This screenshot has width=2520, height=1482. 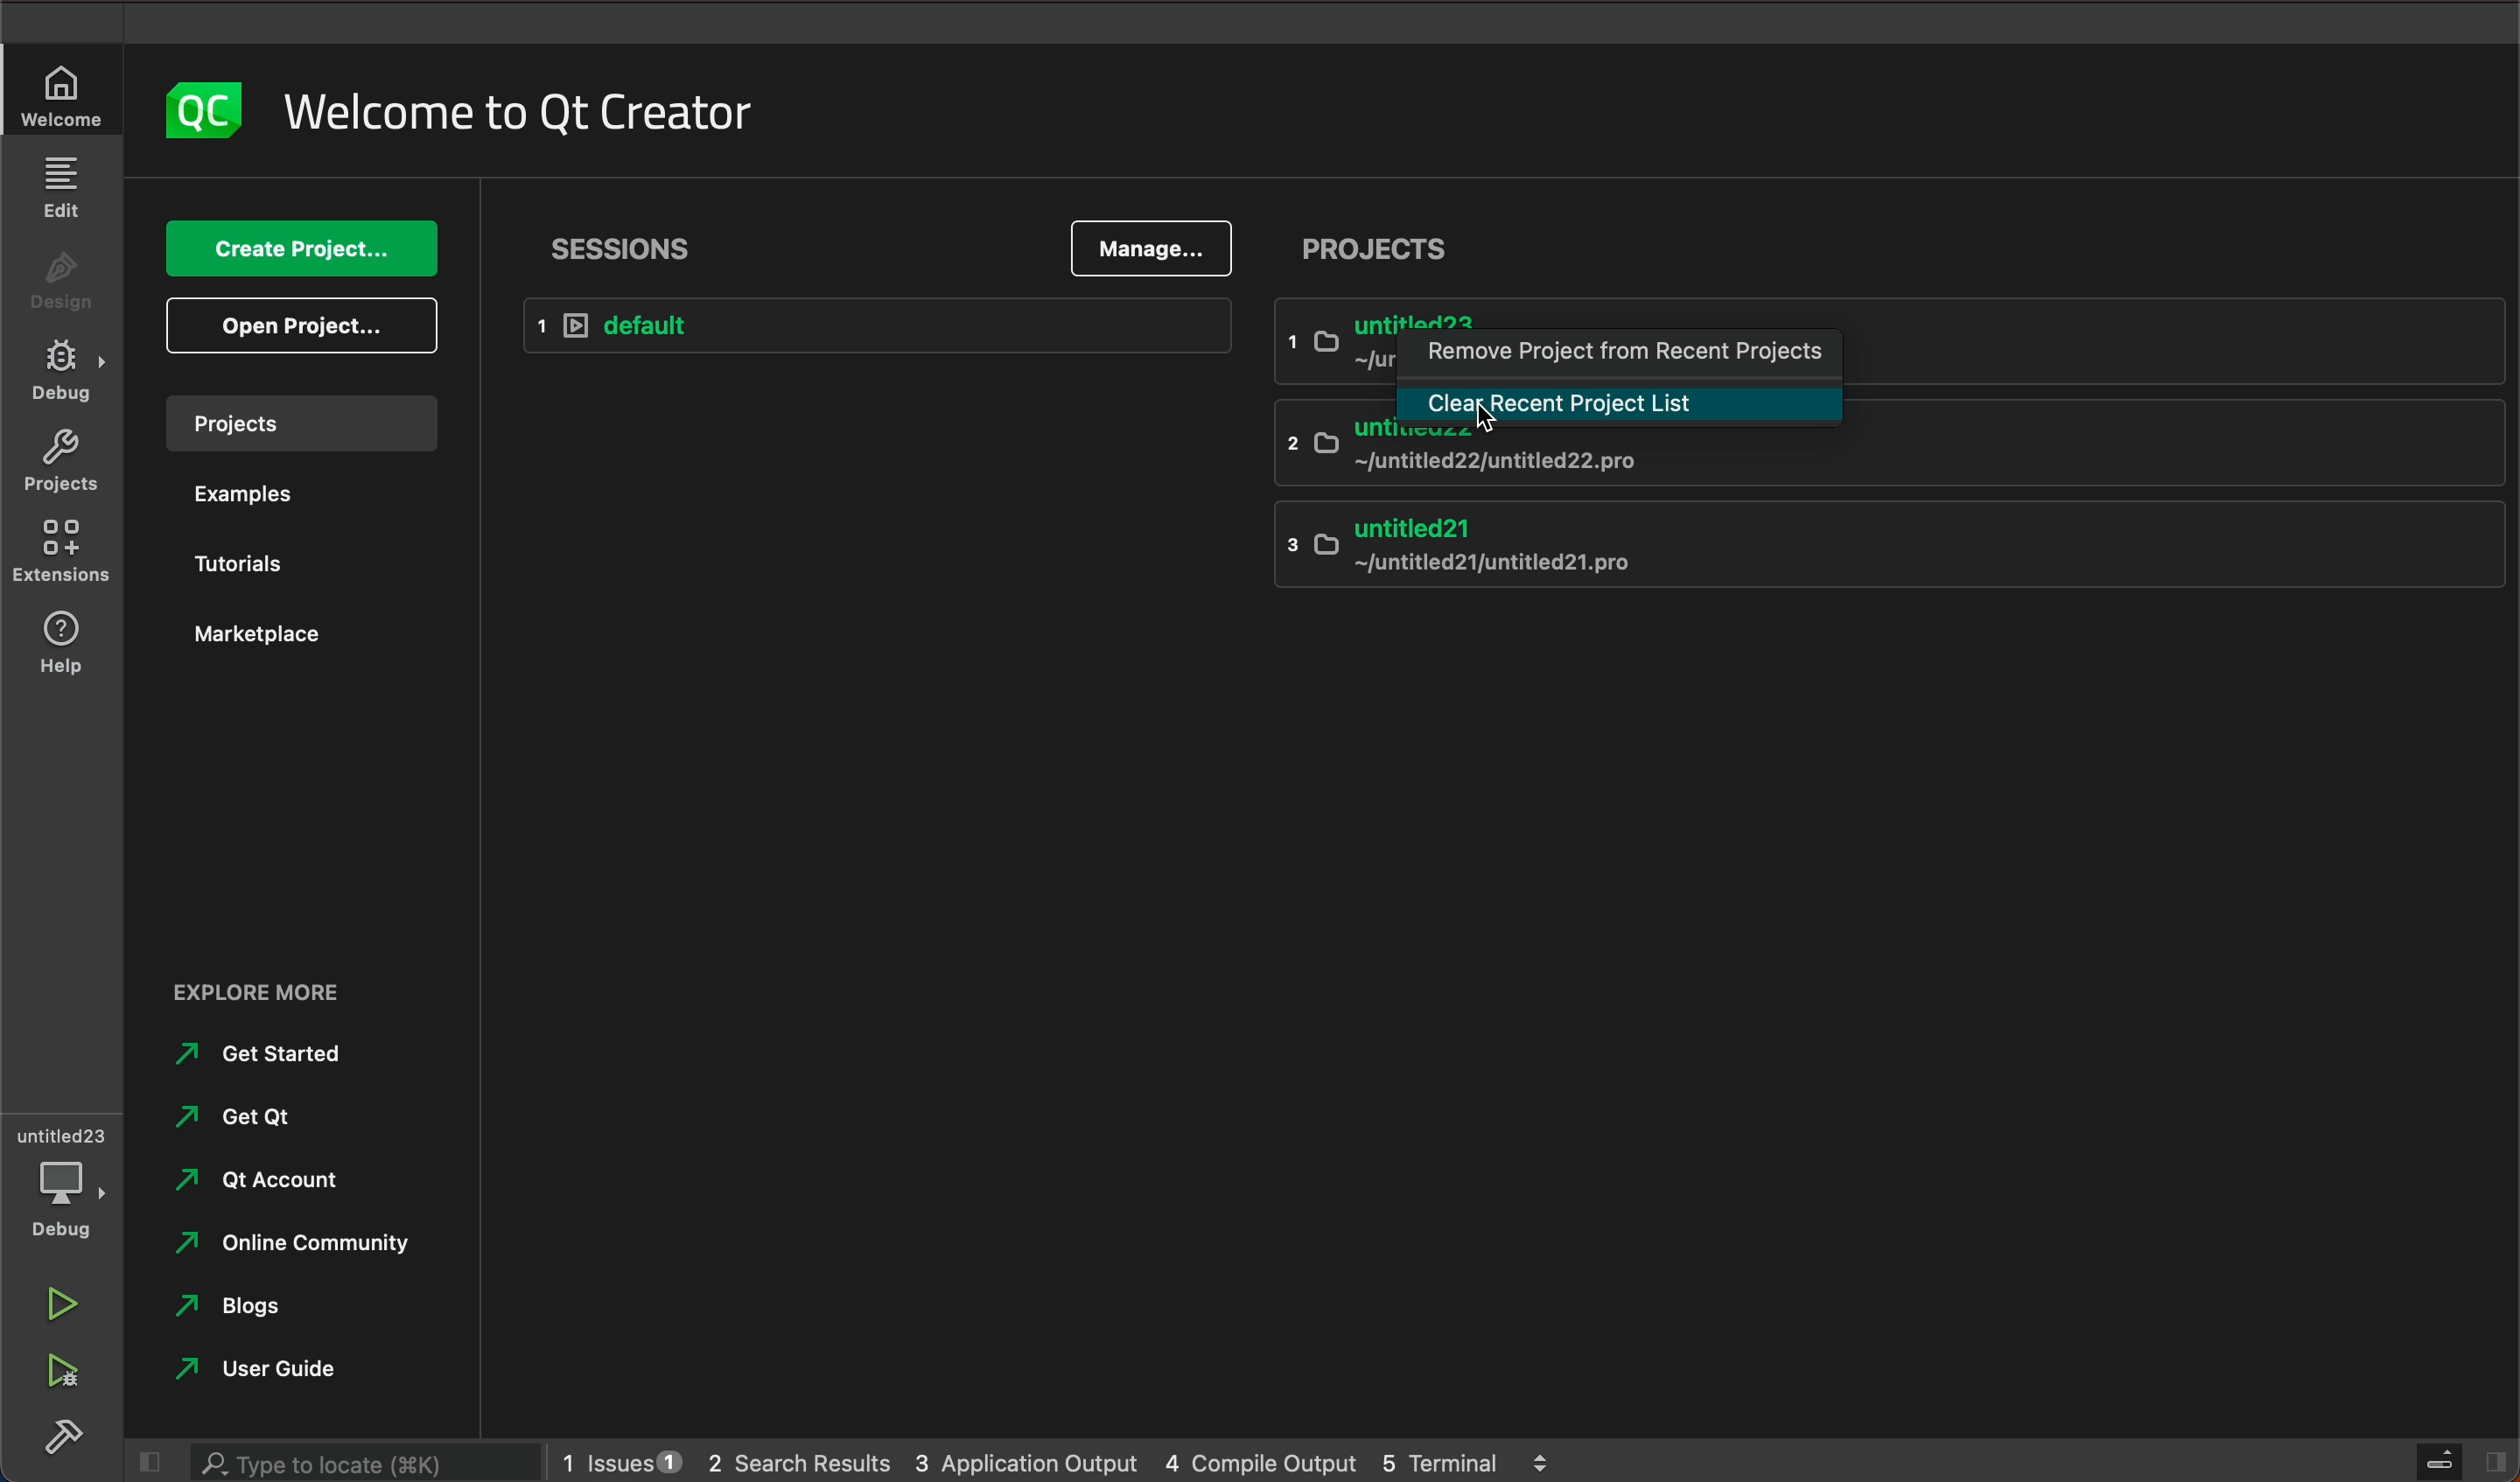 What do you see at coordinates (879, 323) in the screenshot?
I see `default` at bounding box center [879, 323].